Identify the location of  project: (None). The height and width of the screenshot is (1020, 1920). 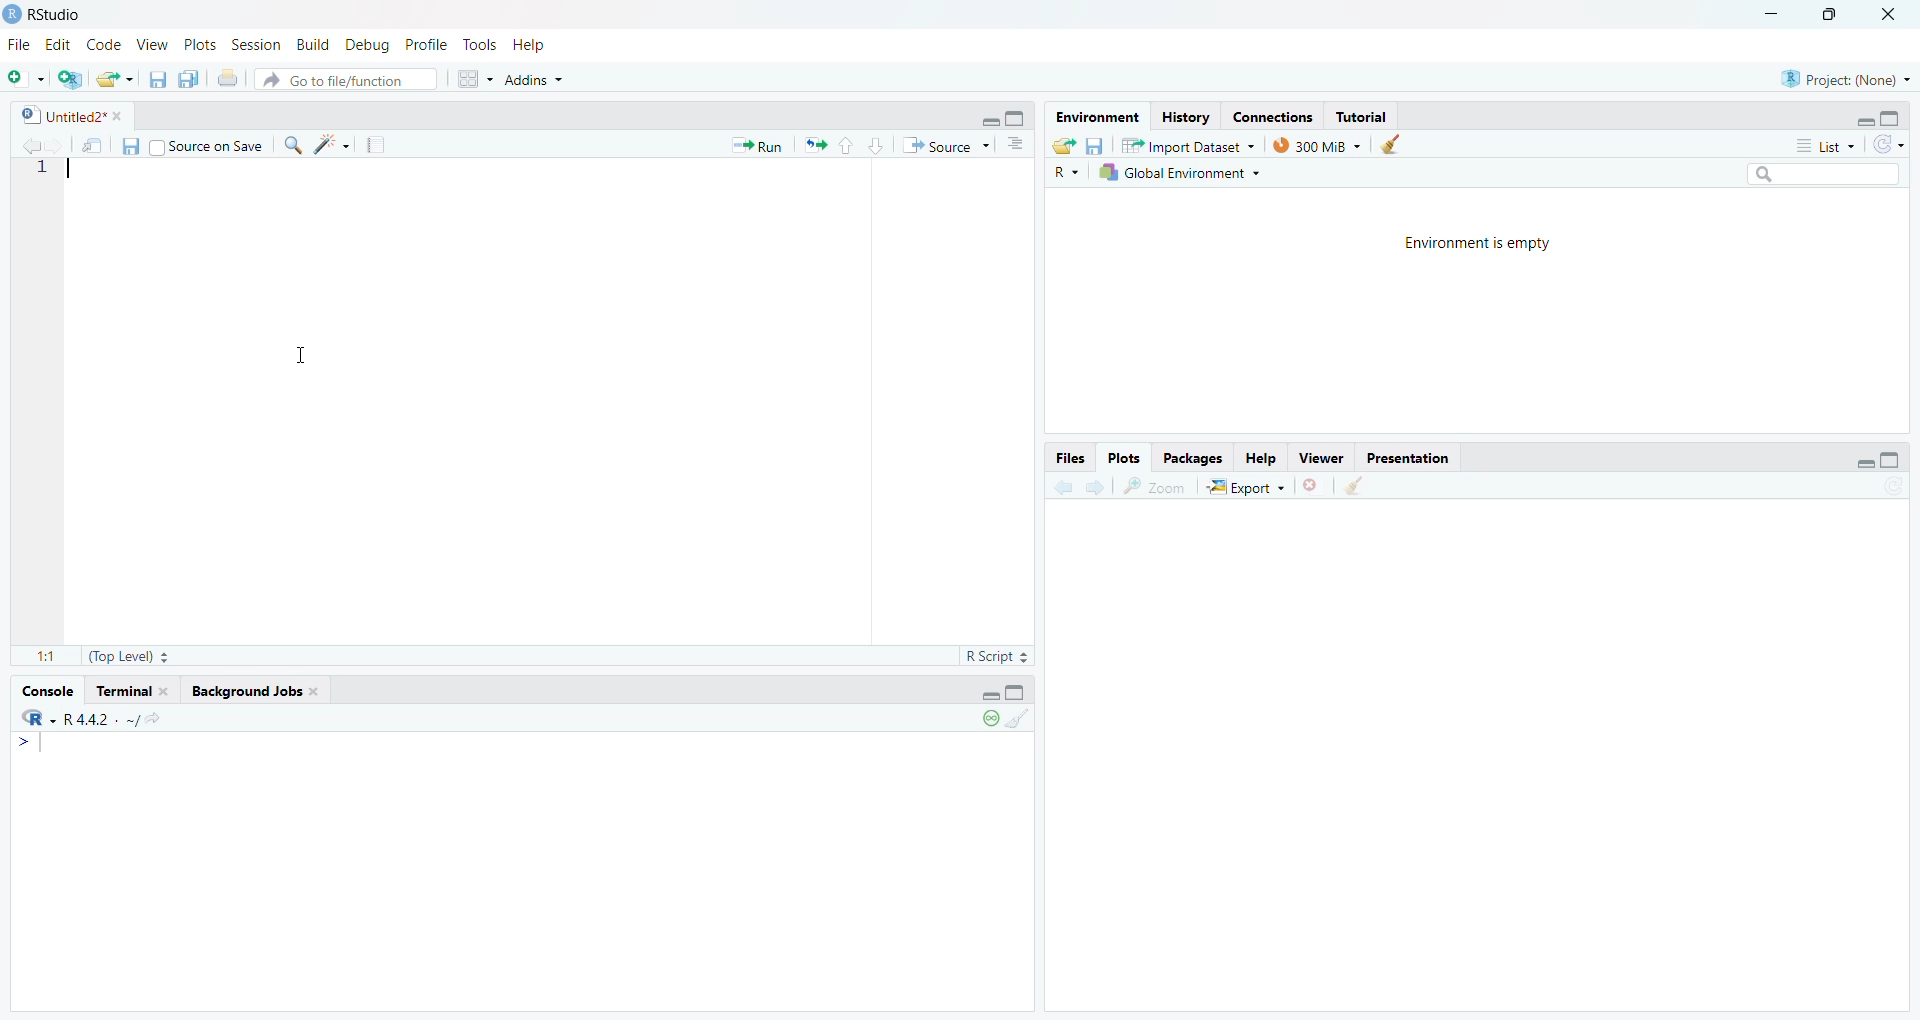
(1845, 77).